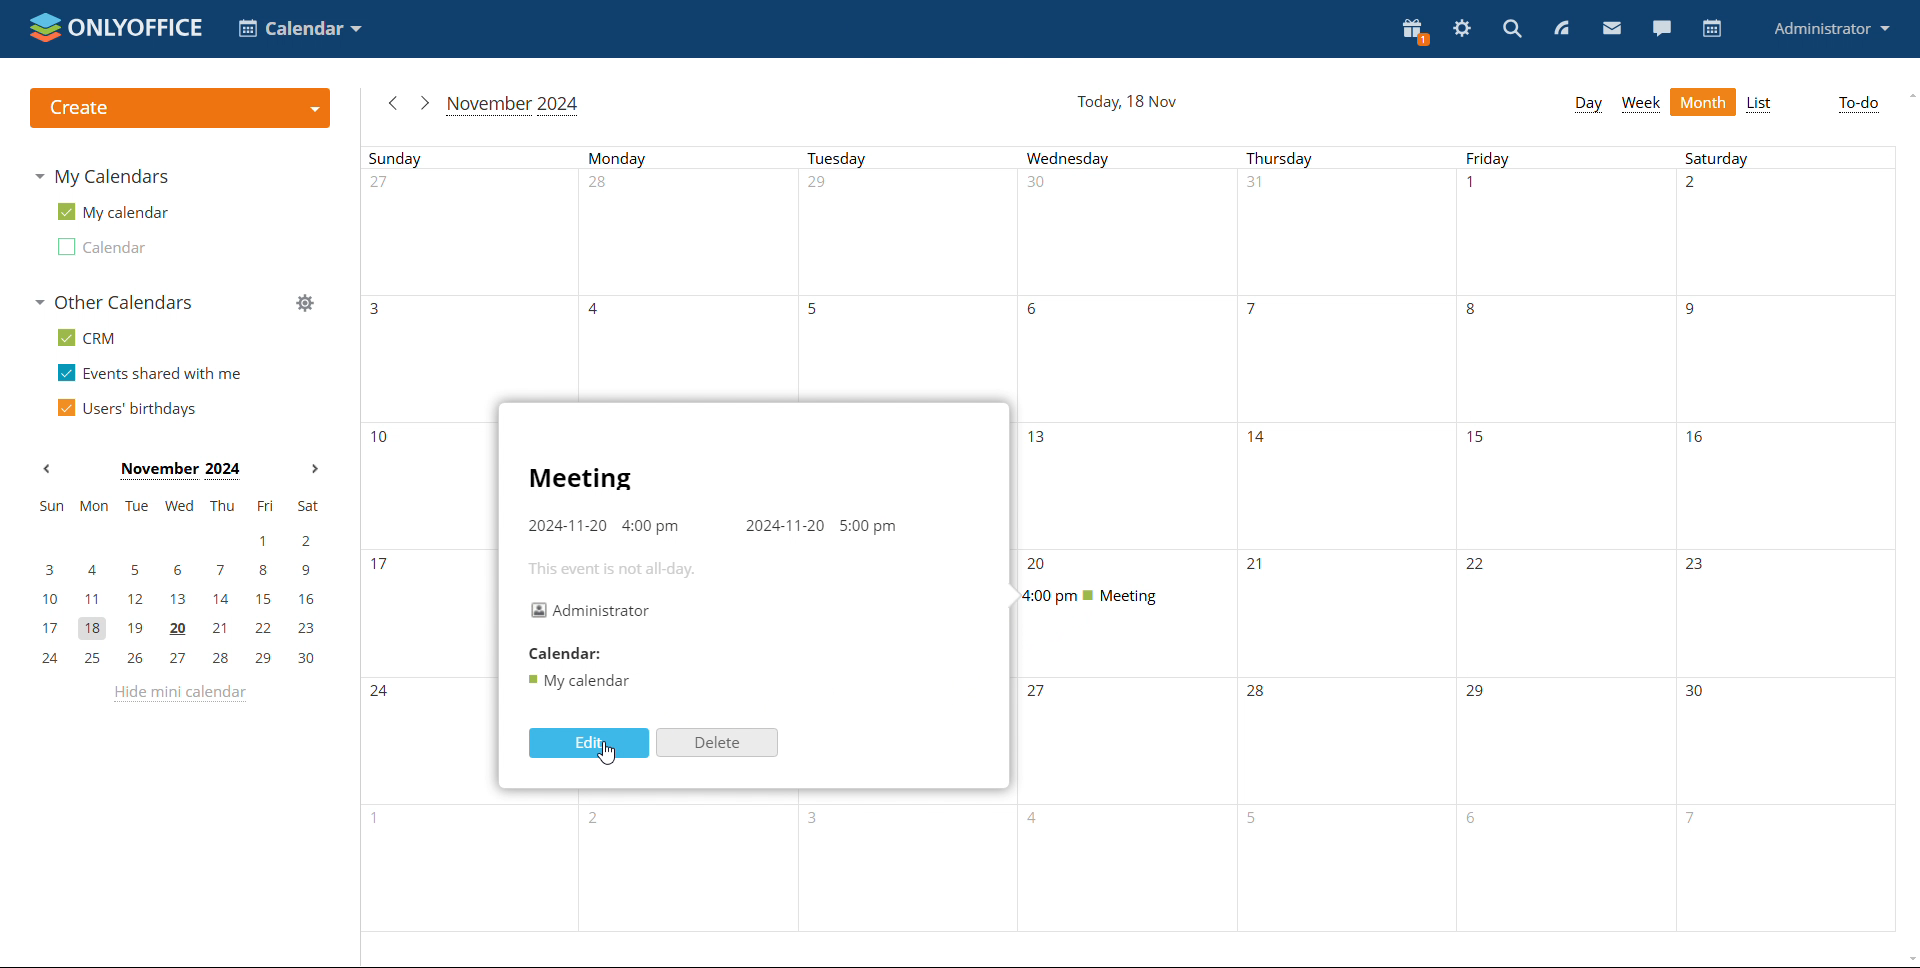 The width and height of the screenshot is (1920, 968). What do you see at coordinates (127, 407) in the screenshot?
I see `users' birthdays` at bounding box center [127, 407].